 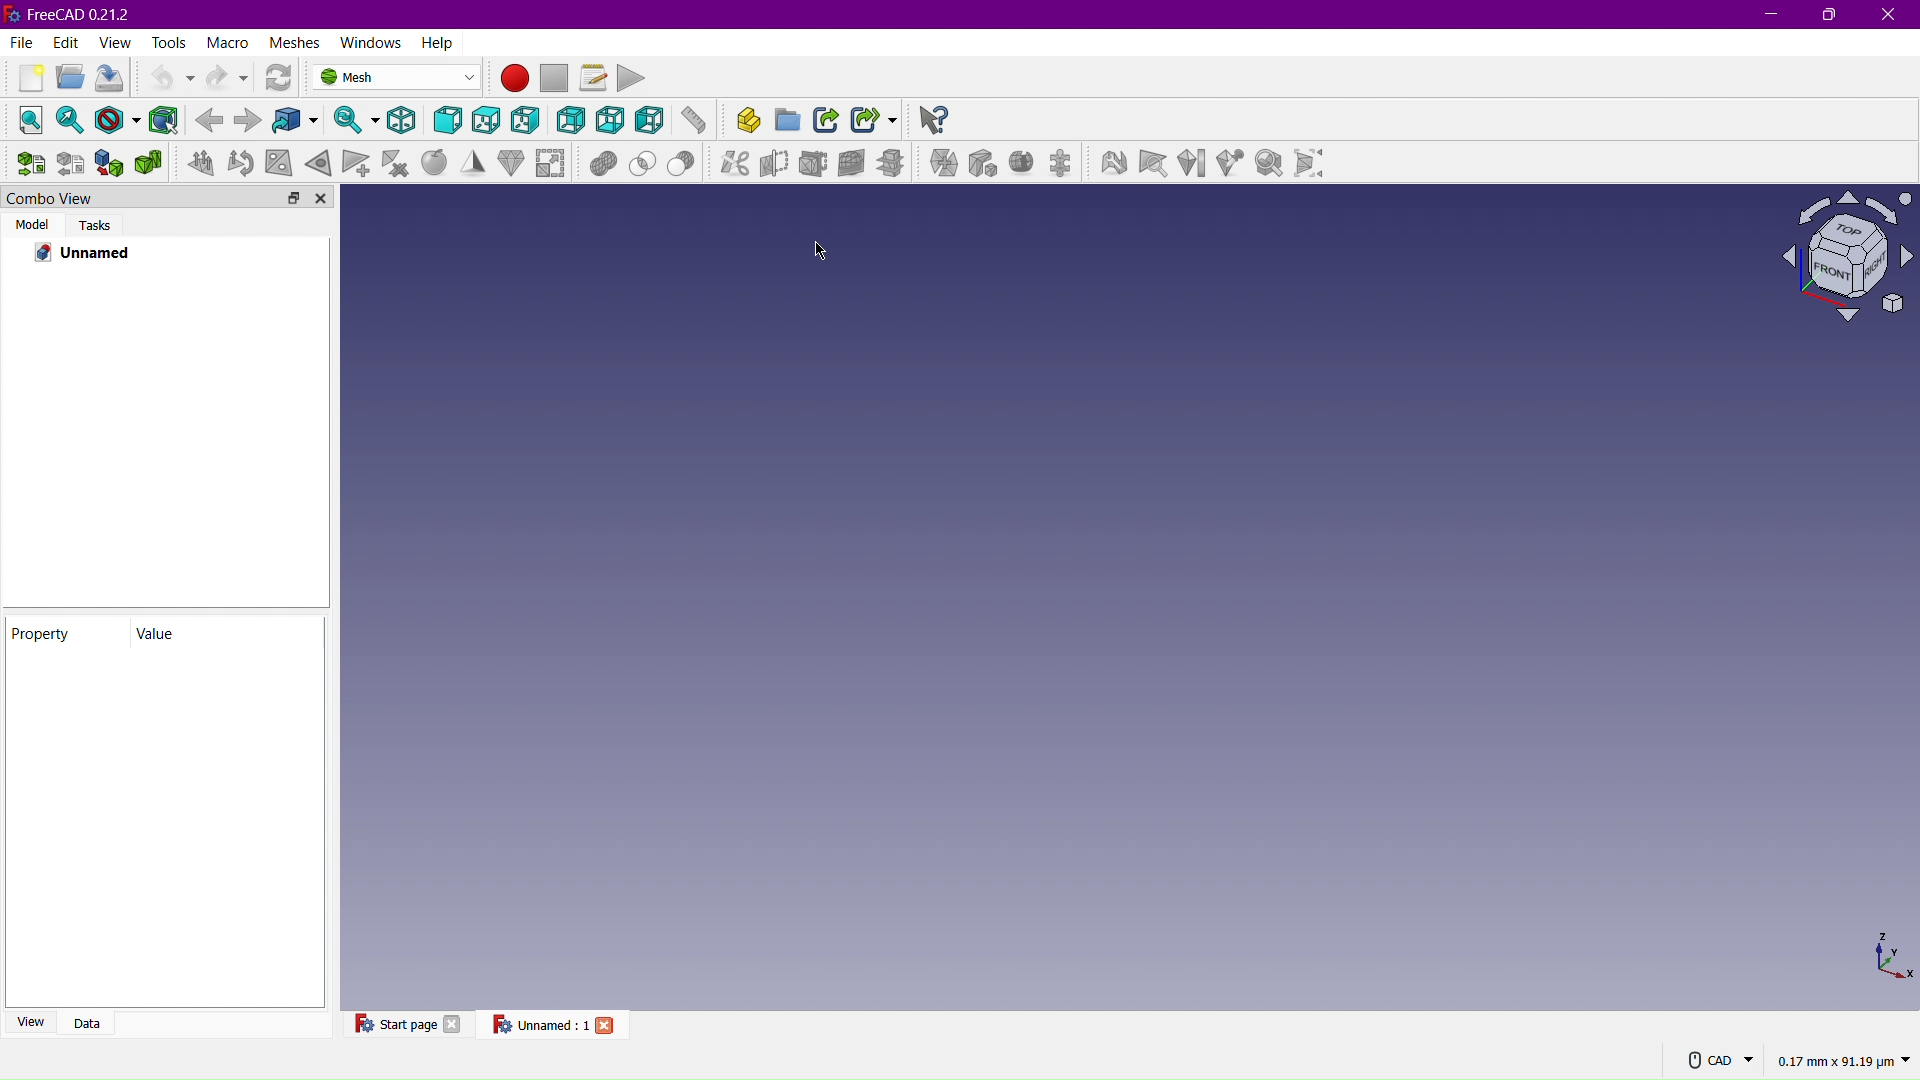 What do you see at coordinates (394, 163) in the screenshot?
I see `Remove components` at bounding box center [394, 163].